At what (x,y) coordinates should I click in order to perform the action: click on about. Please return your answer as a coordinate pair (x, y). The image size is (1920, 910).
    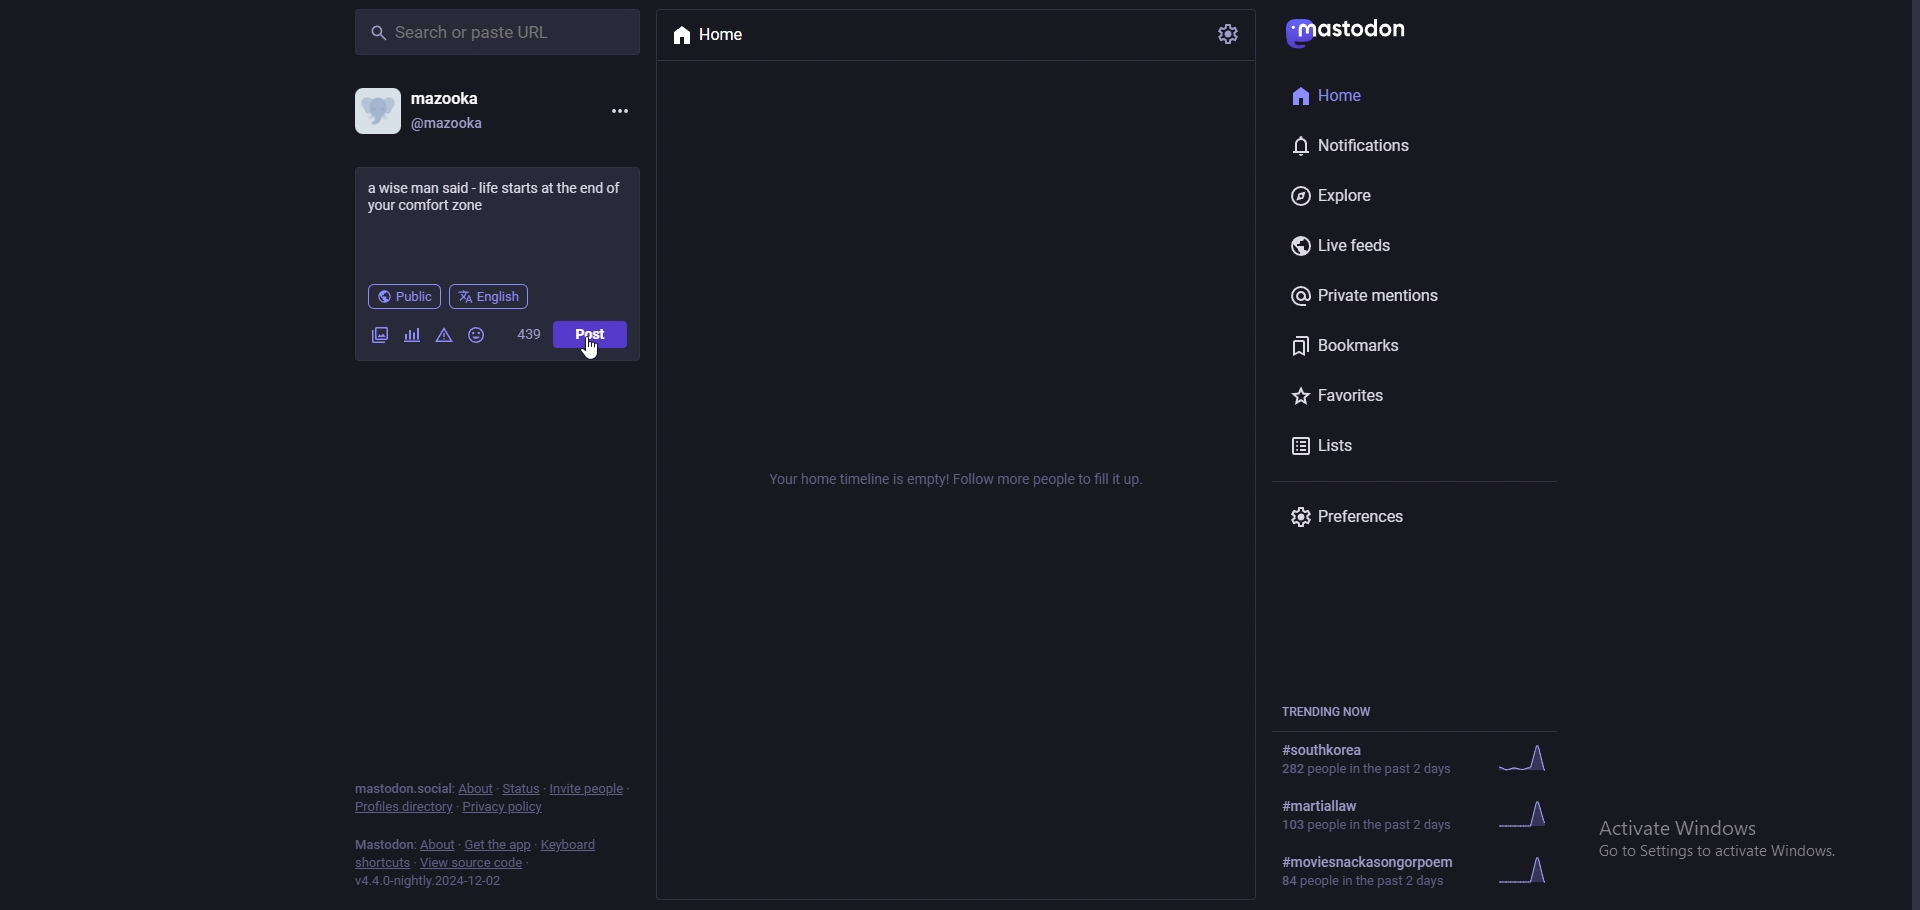
    Looking at the image, I should click on (438, 845).